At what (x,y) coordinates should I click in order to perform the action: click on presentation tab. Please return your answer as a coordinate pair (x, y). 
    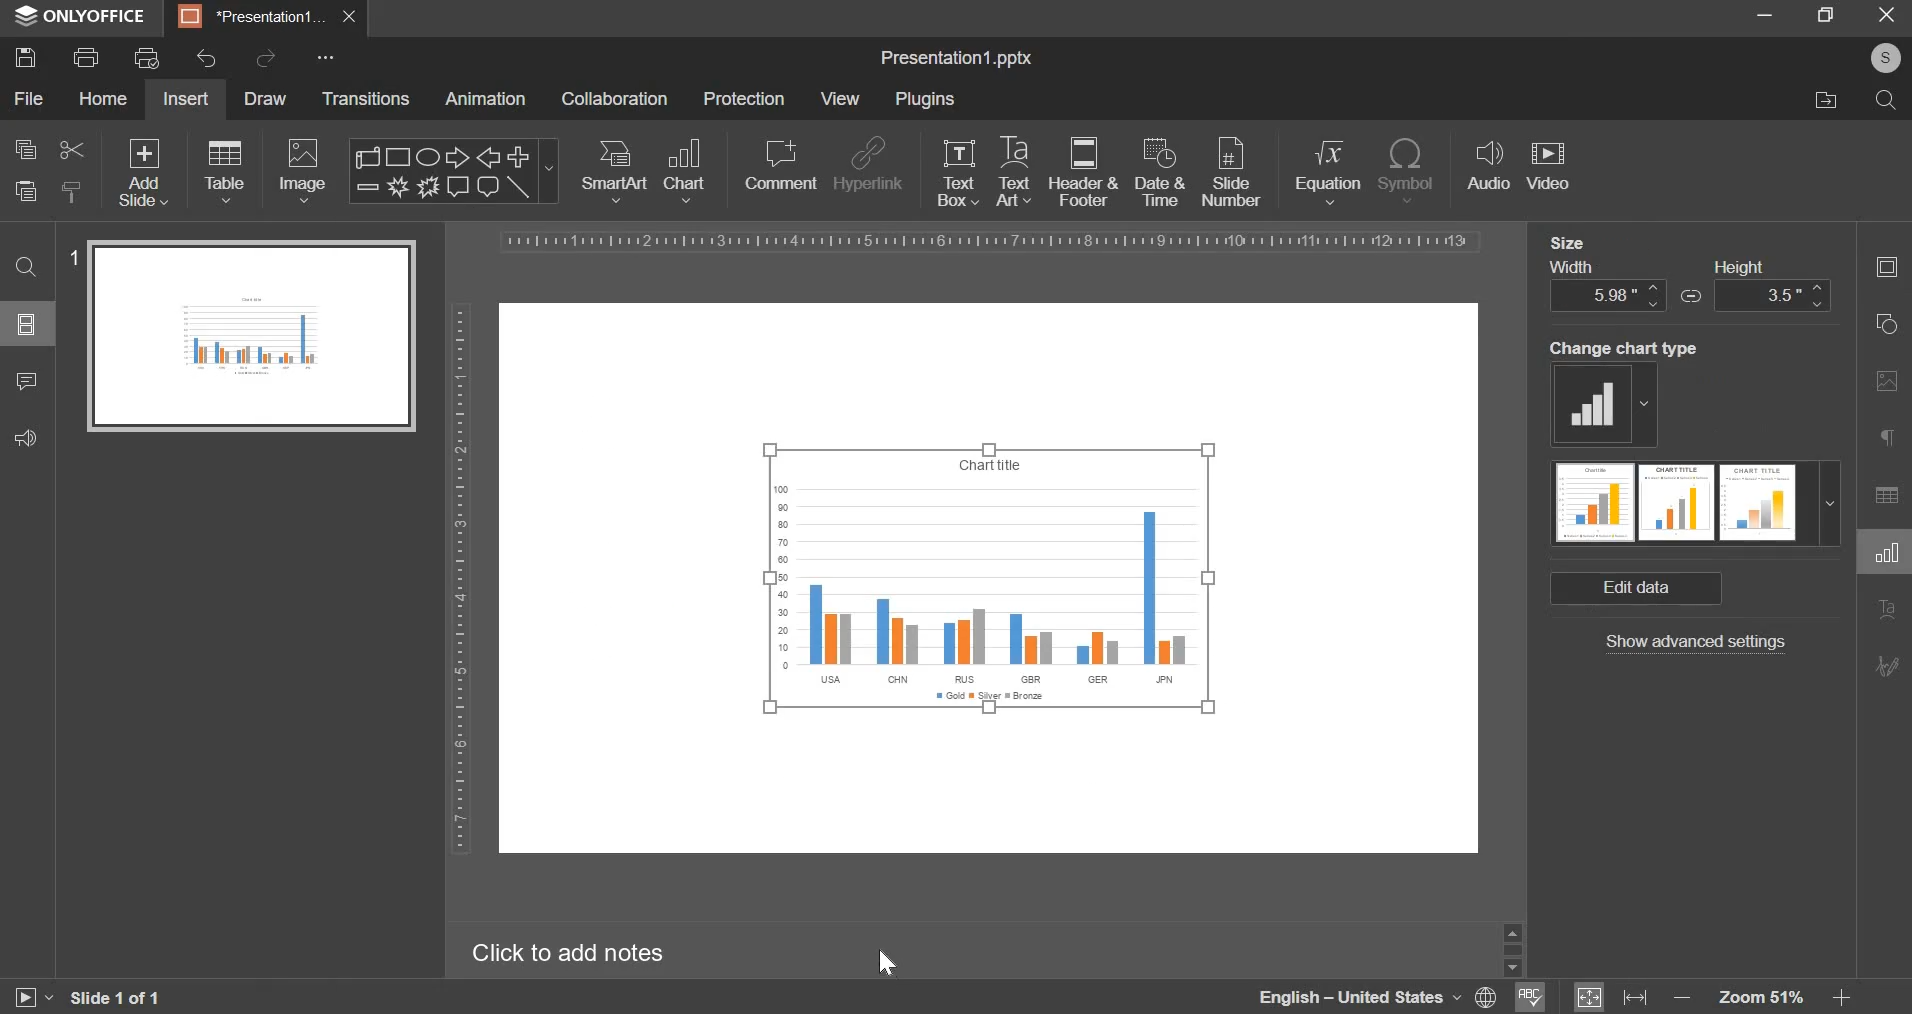
    Looking at the image, I should click on (256, 17).